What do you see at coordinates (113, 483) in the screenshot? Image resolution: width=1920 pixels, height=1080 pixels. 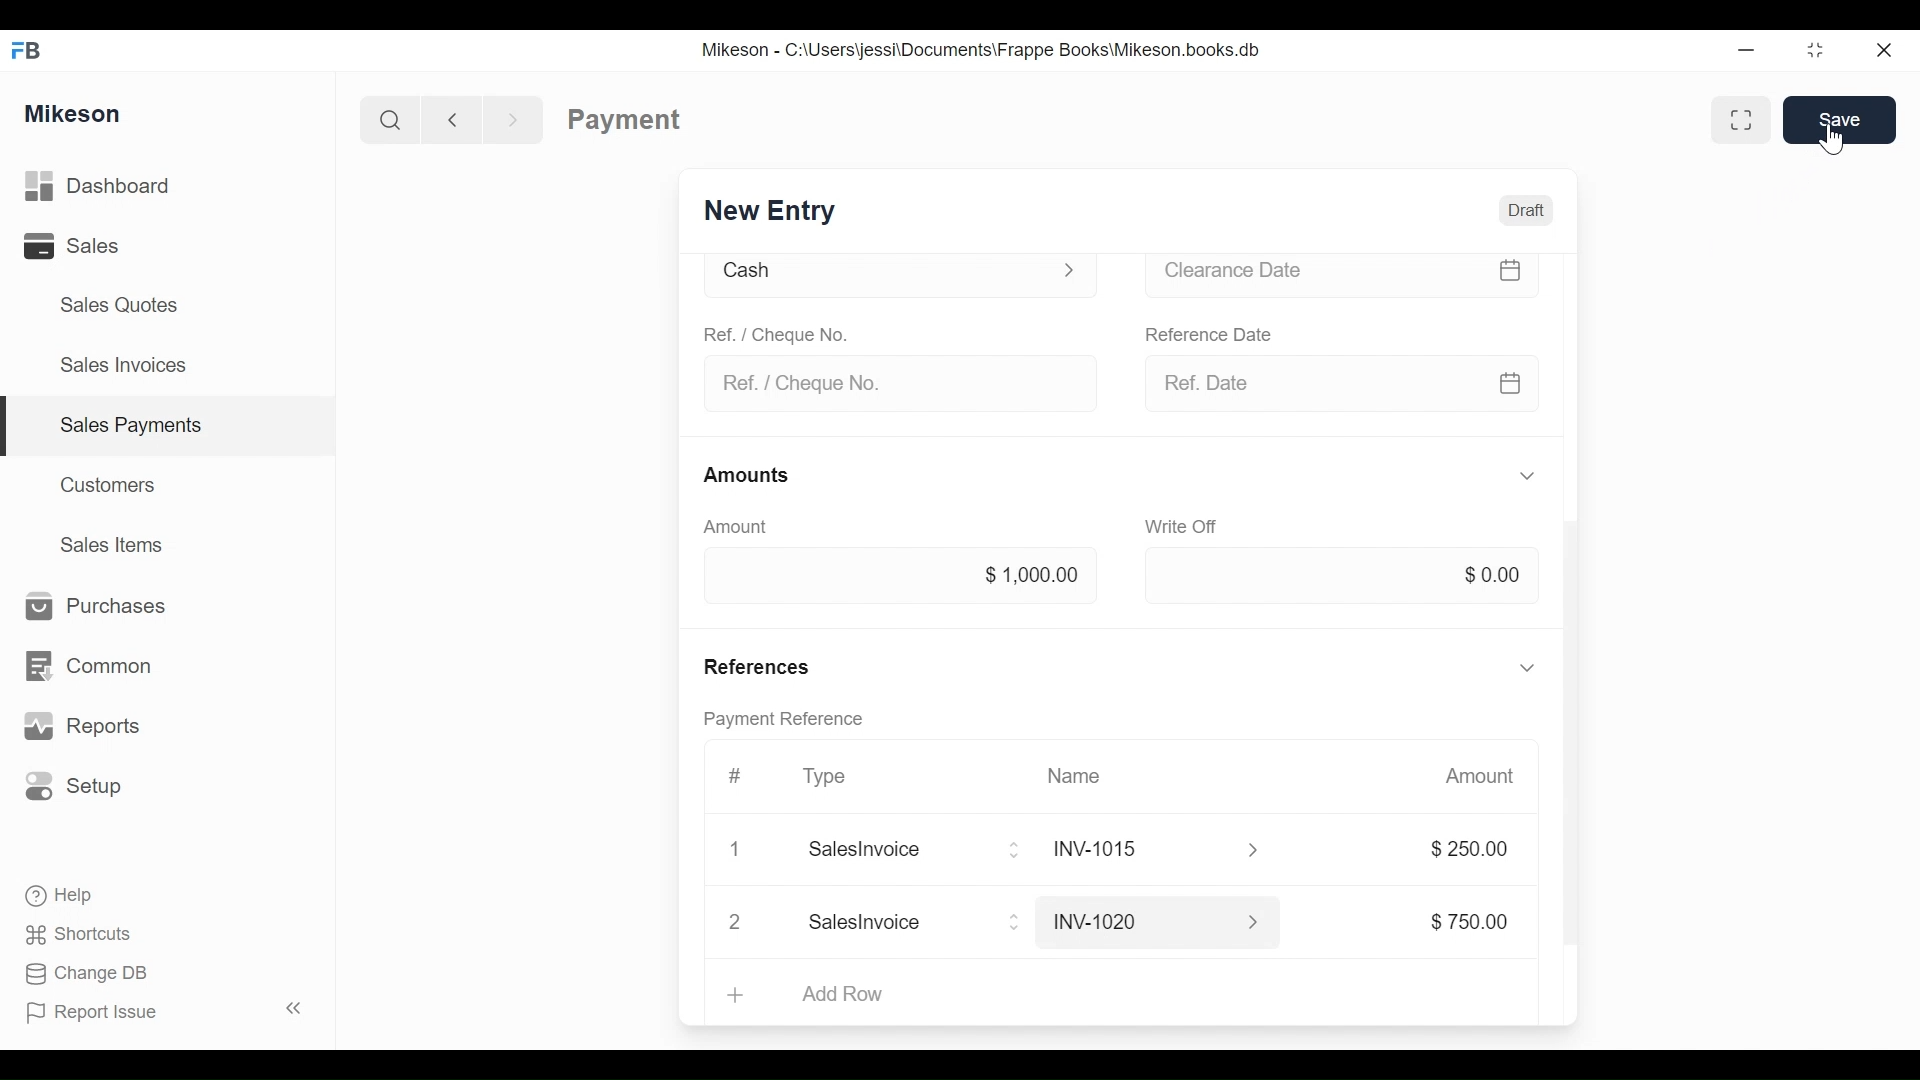 I see `Customers` at bounding box center [113, 483].